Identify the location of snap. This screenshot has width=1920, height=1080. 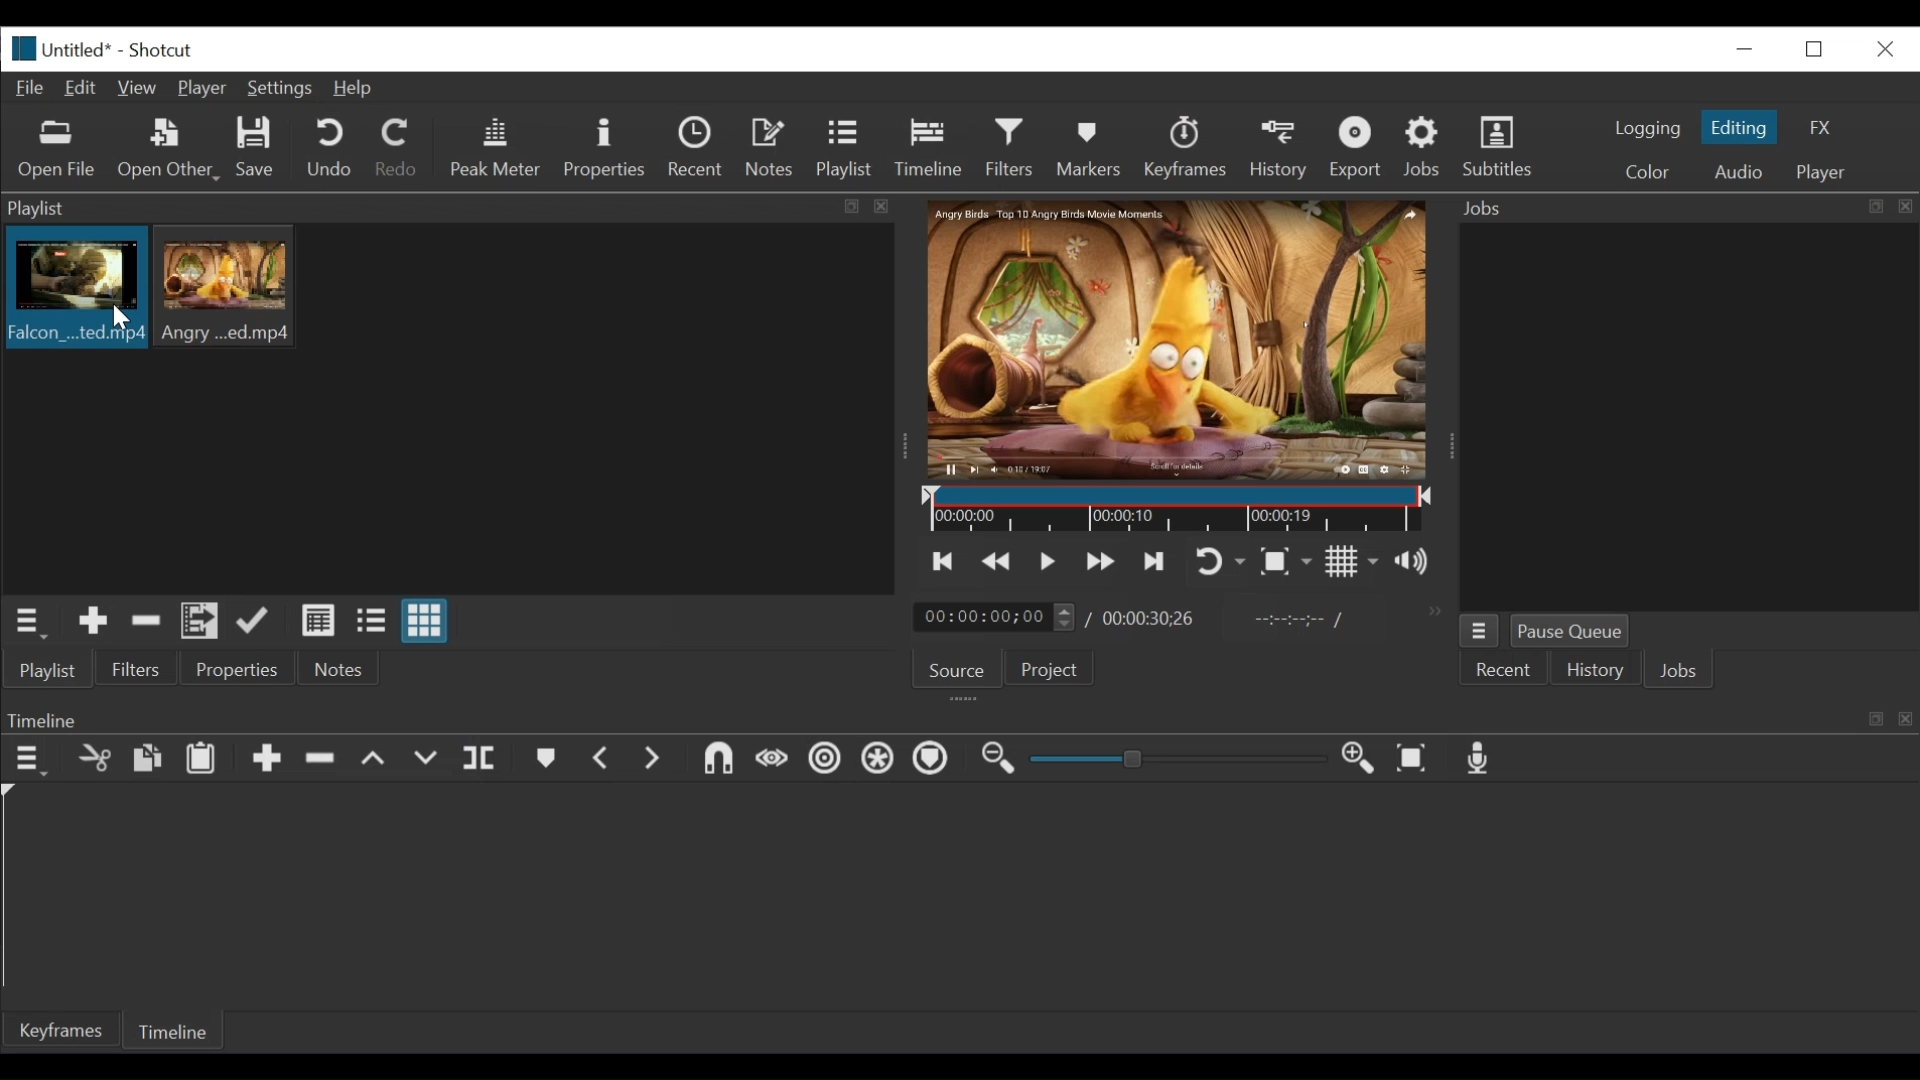
(721, 761).